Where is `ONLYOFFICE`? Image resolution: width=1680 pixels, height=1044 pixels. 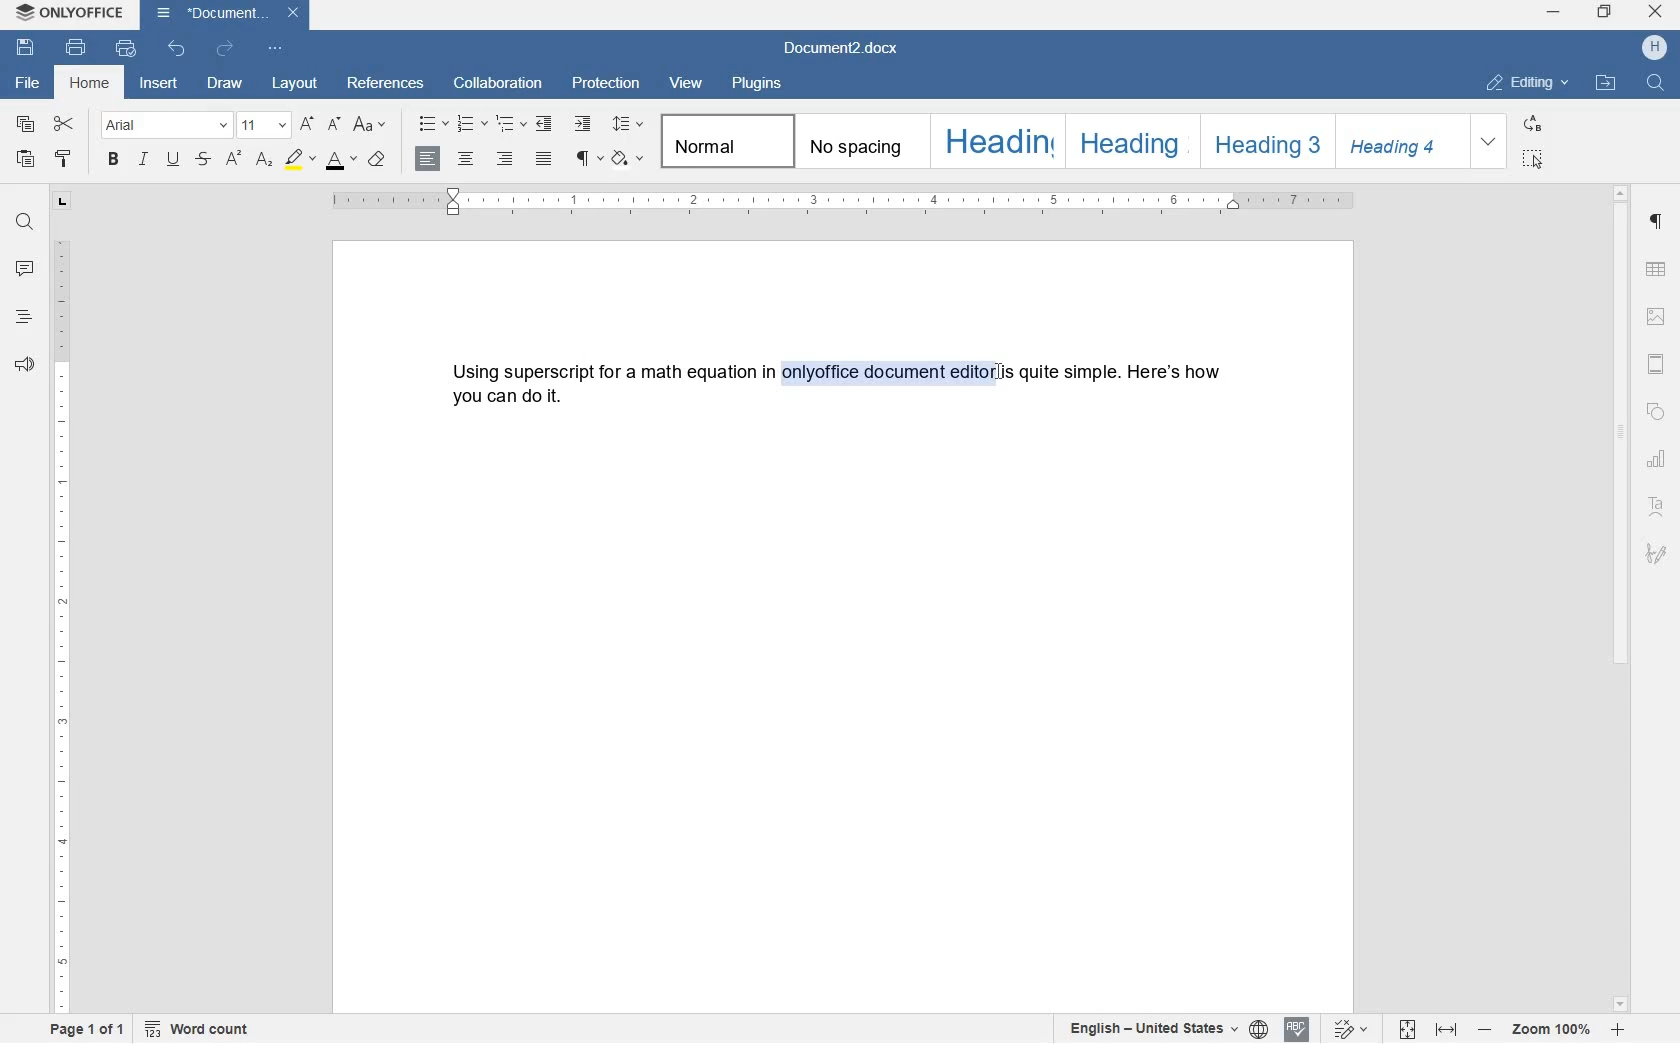
ONLYOFFICE is located at coordinates (68, 13).